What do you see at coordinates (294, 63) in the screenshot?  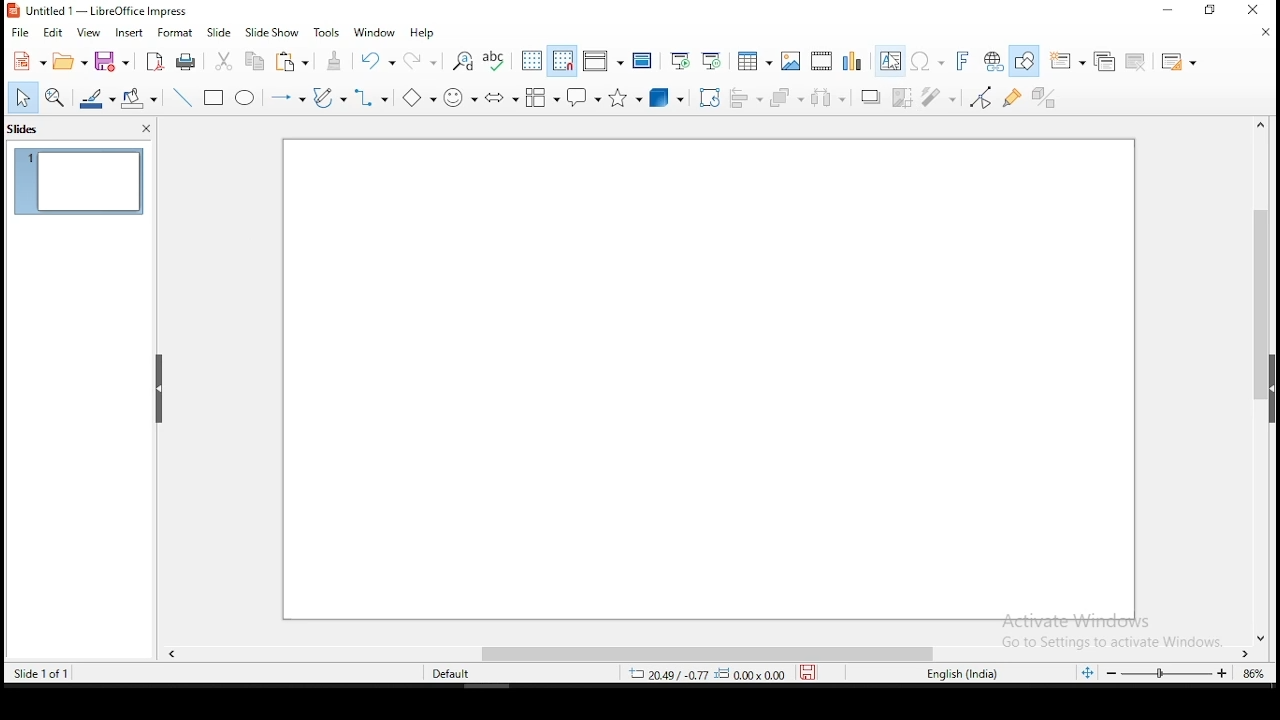 I see `paste` at bounding box center [294, 63].